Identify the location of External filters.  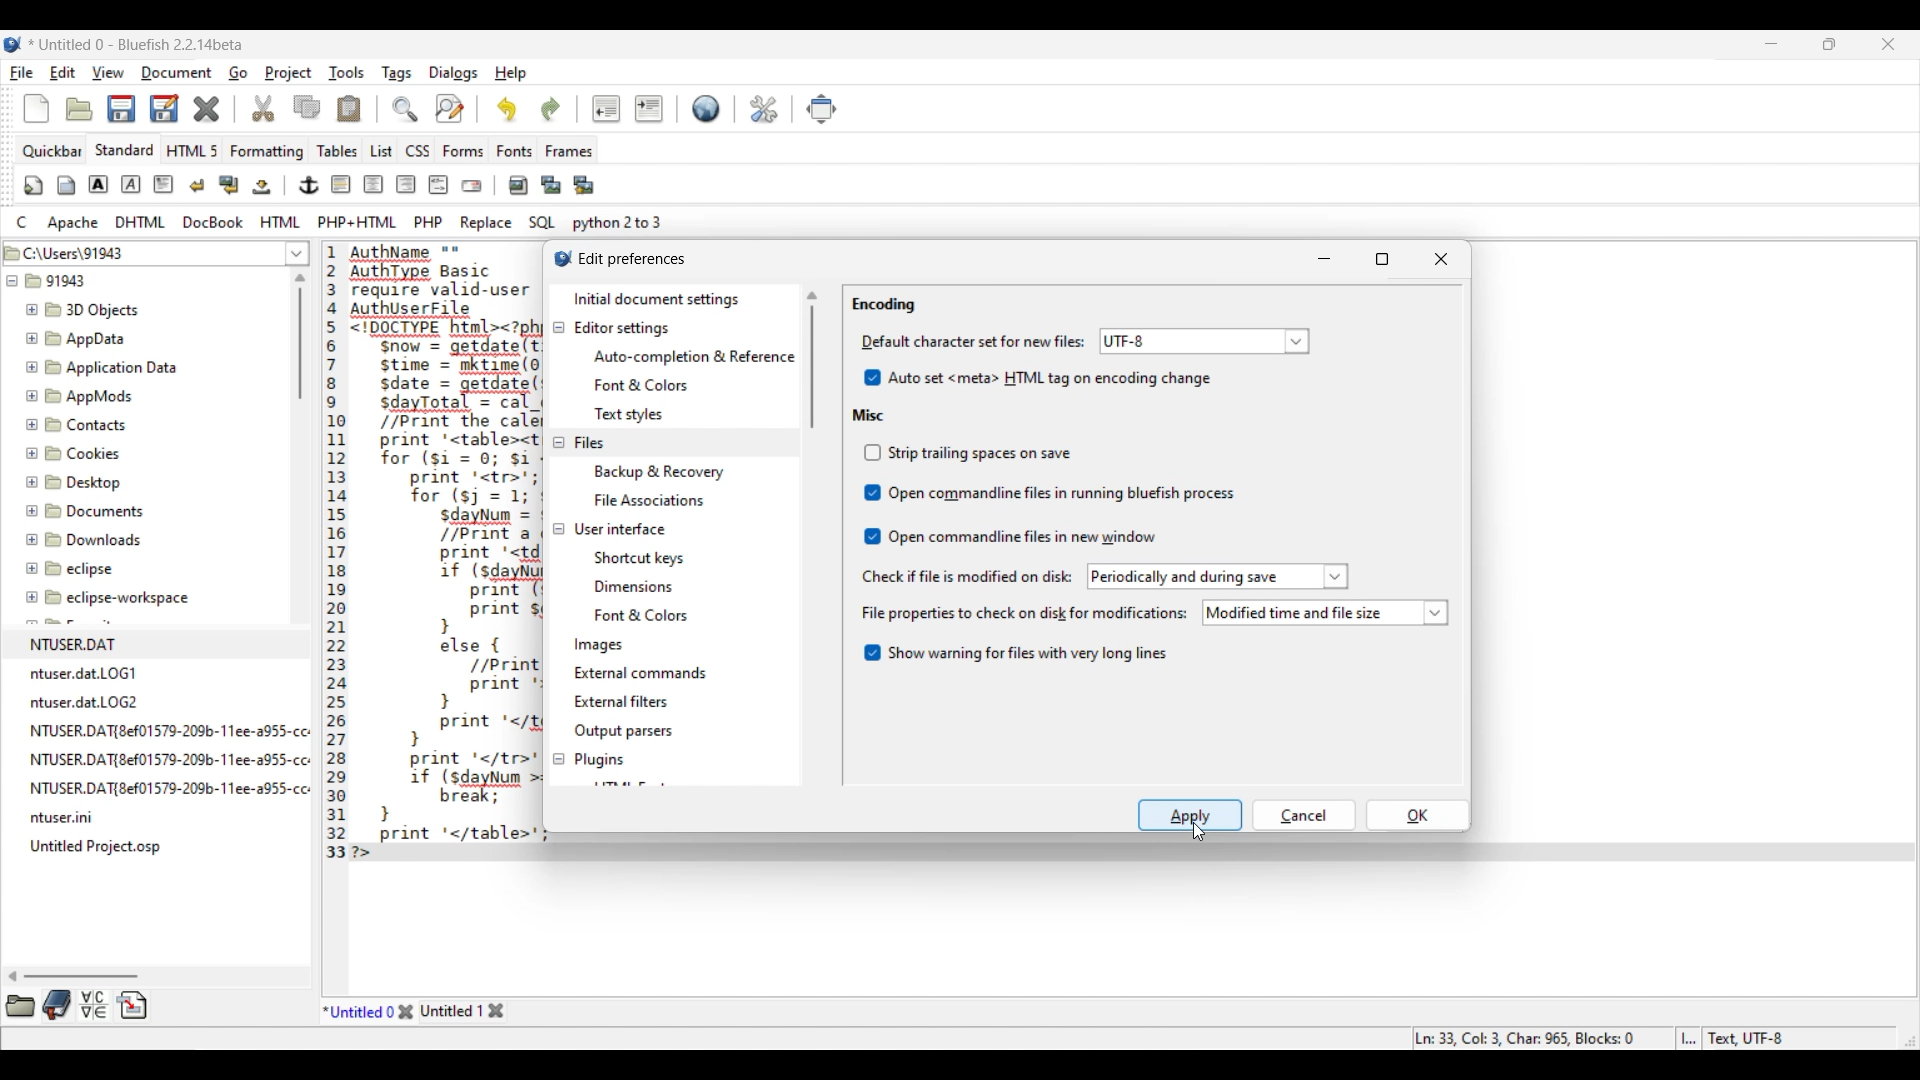
(625, 701).